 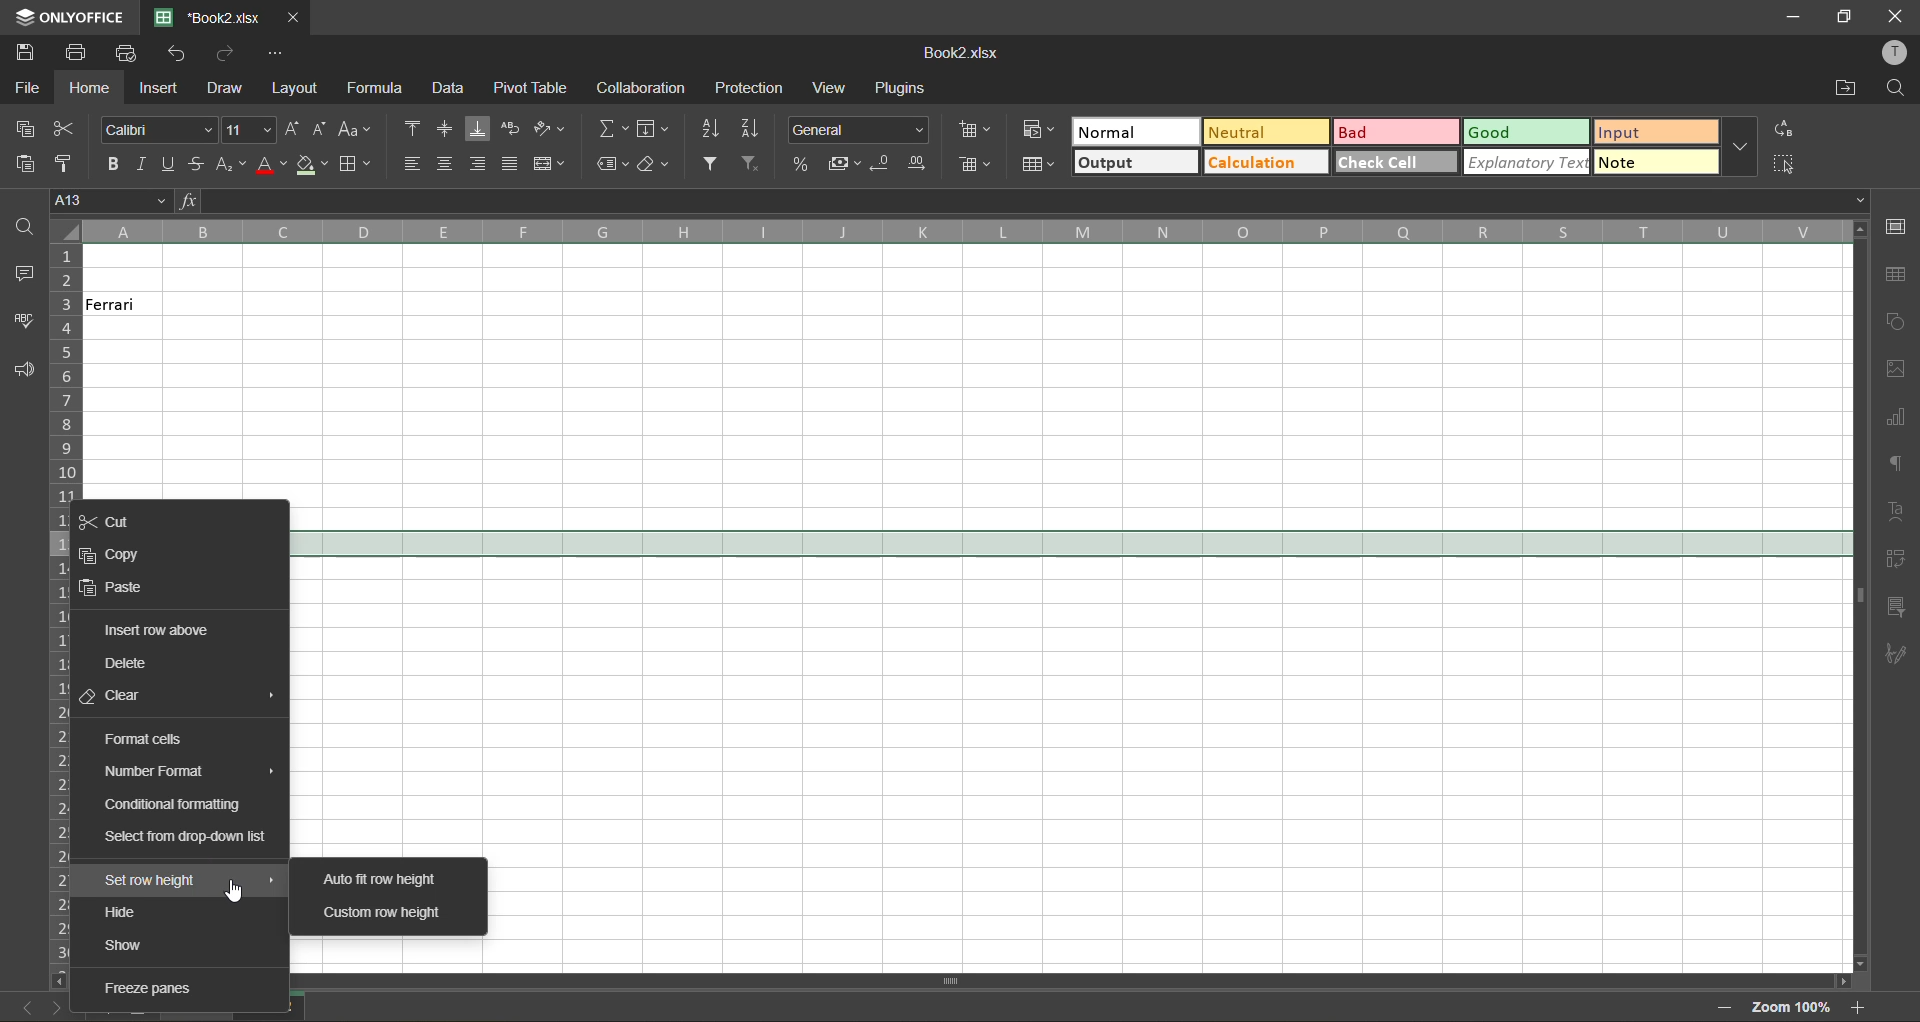 What do you see at coordinates (1900, 653) in the screenshot?
I see `signature` at bounding box center [1900, 653].